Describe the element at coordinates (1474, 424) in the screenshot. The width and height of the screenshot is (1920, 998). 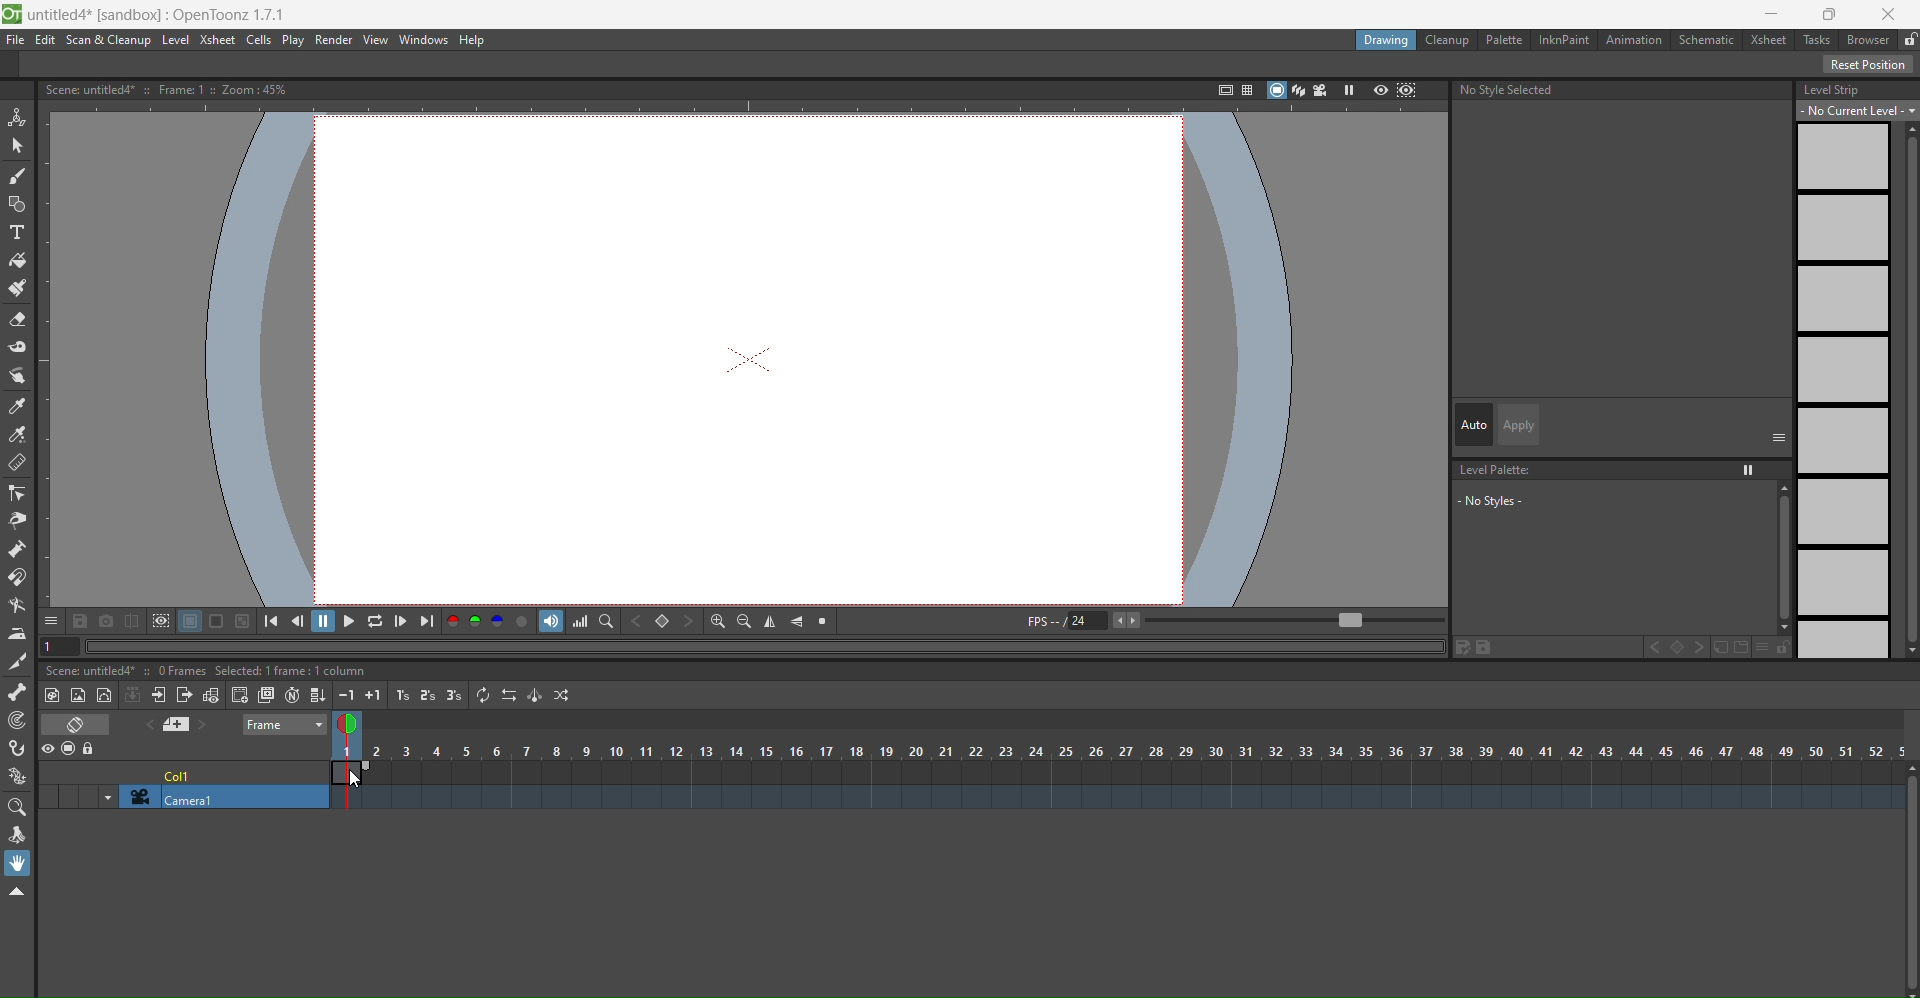
I see `auto` at that location.